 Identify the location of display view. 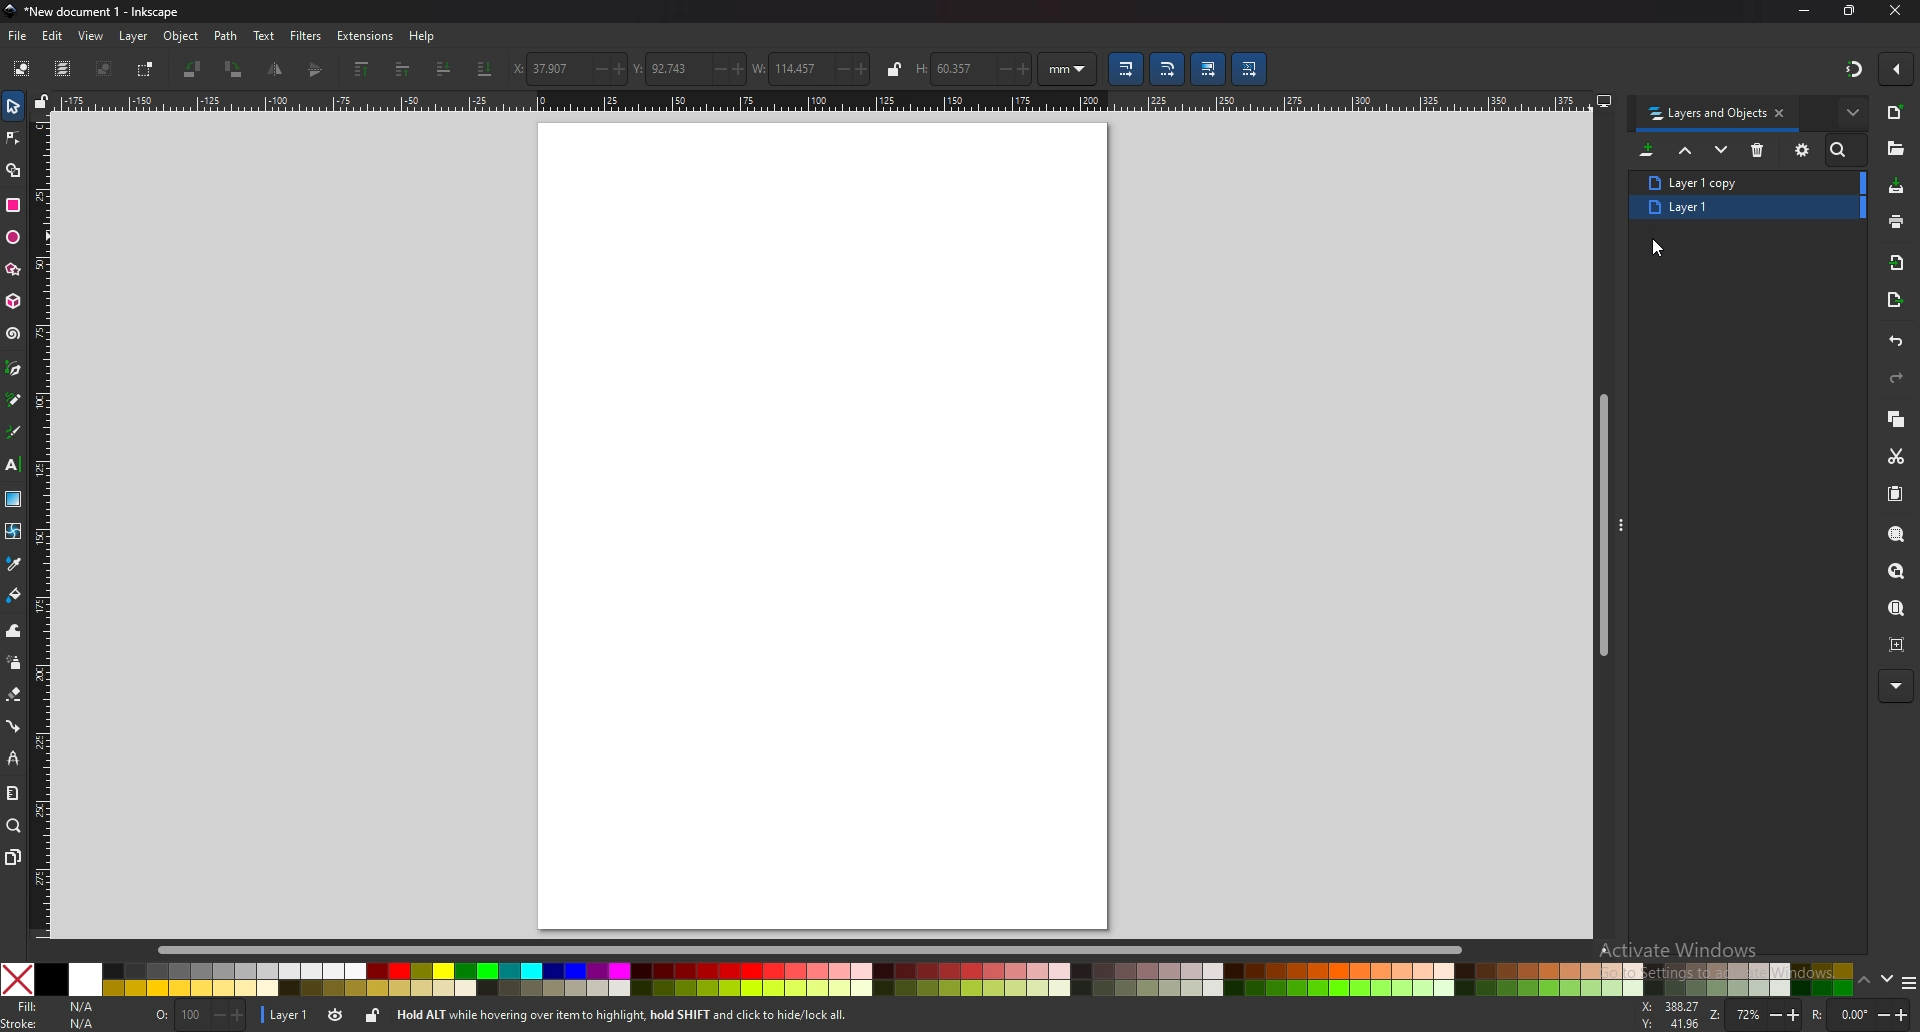
(1603, 100).